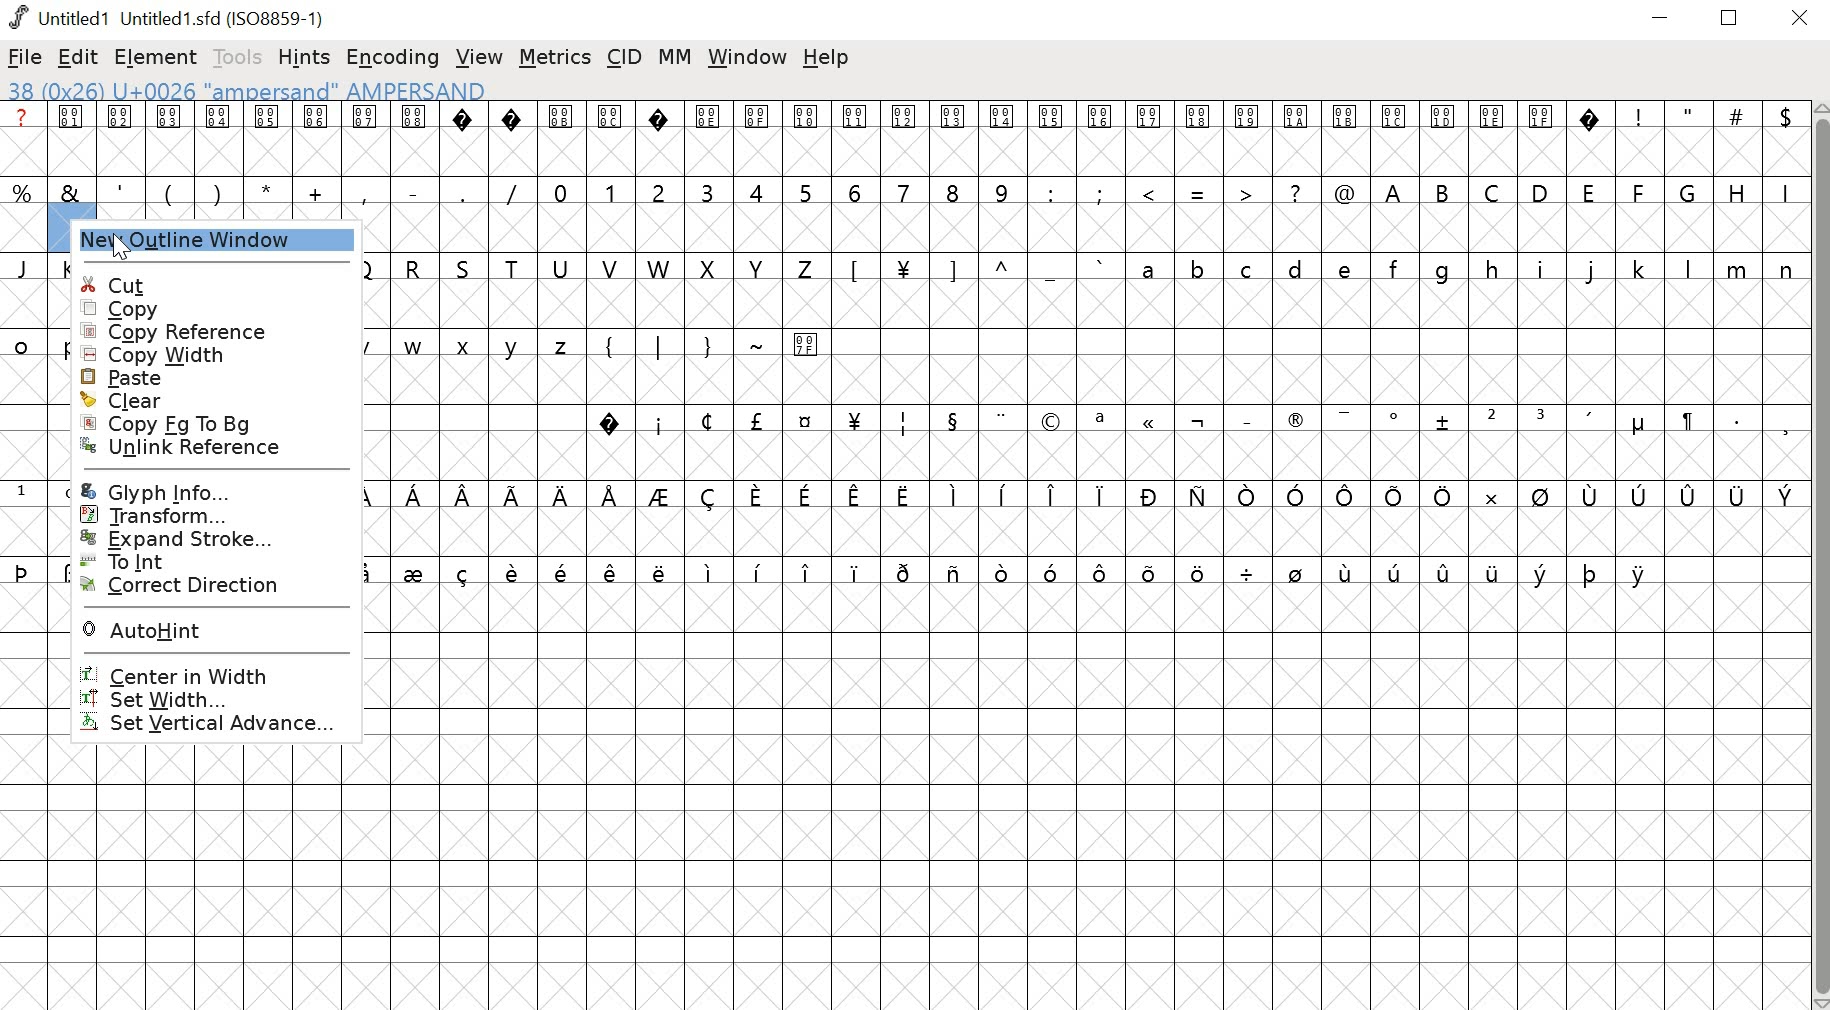 The height and width of the screenshot is (1010, 1830). What do you see at coordinates (318, 191) in the screenshot?
I see `+` at bounding box center [318, 191].